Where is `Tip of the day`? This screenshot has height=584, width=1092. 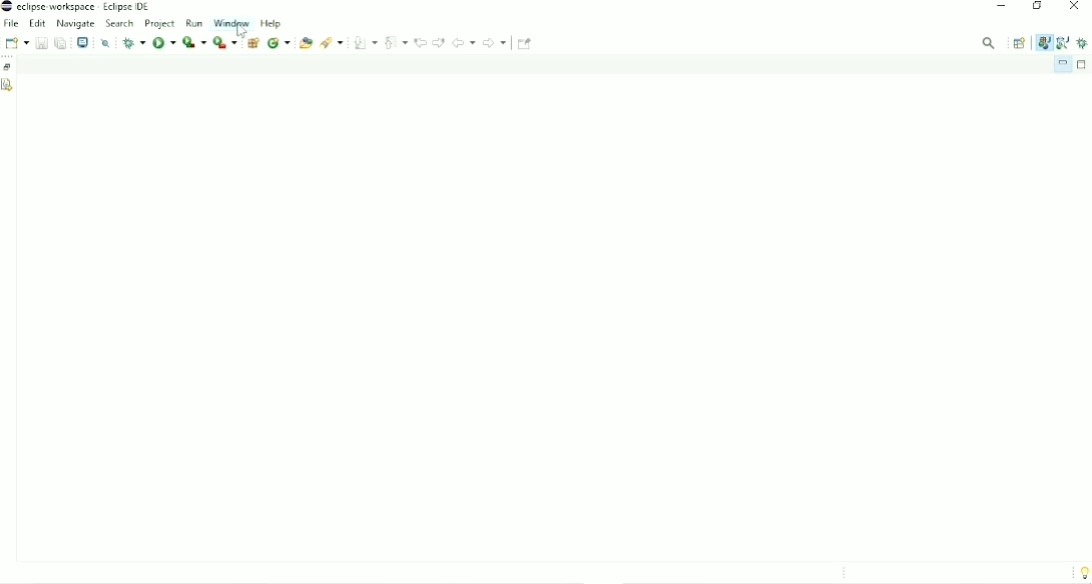 Tip of the day is located at coordinates (1081, 573).